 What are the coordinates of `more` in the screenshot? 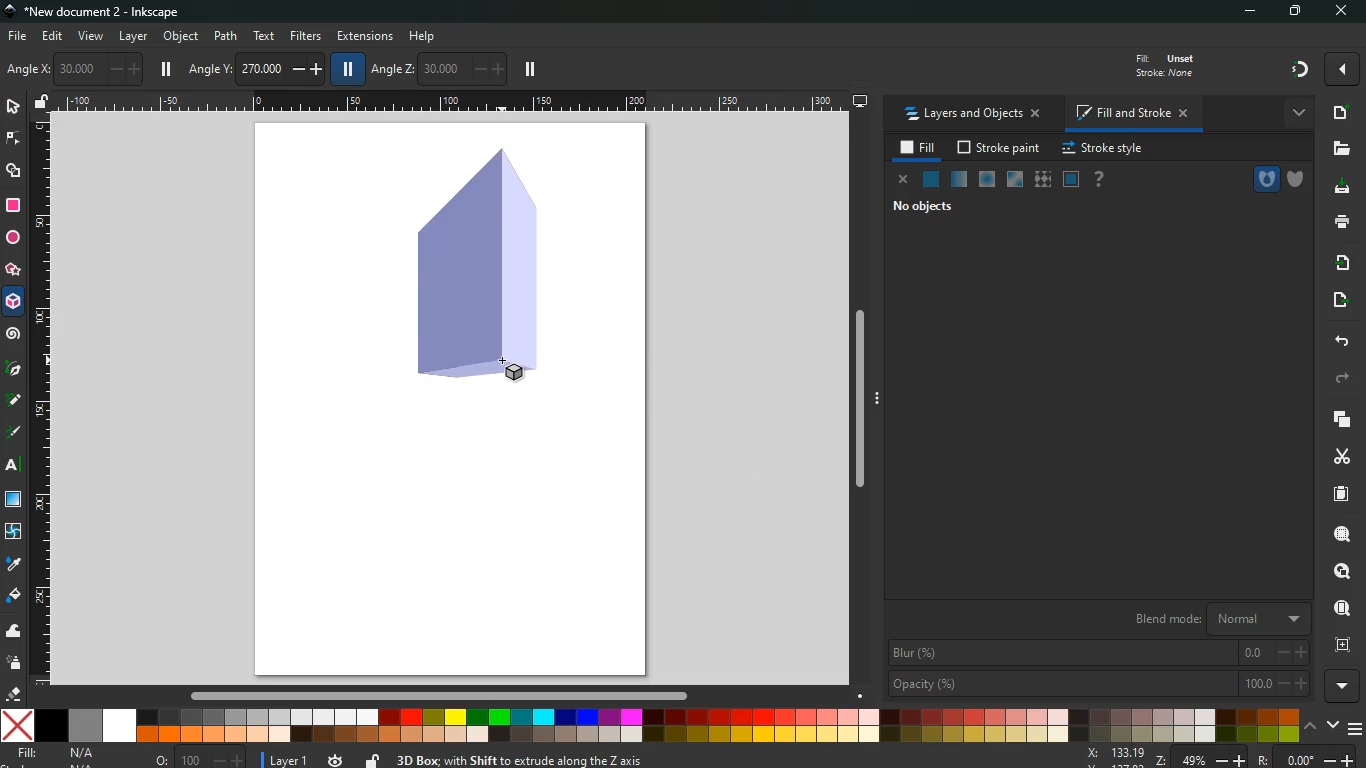 It's located at (1345, 687).